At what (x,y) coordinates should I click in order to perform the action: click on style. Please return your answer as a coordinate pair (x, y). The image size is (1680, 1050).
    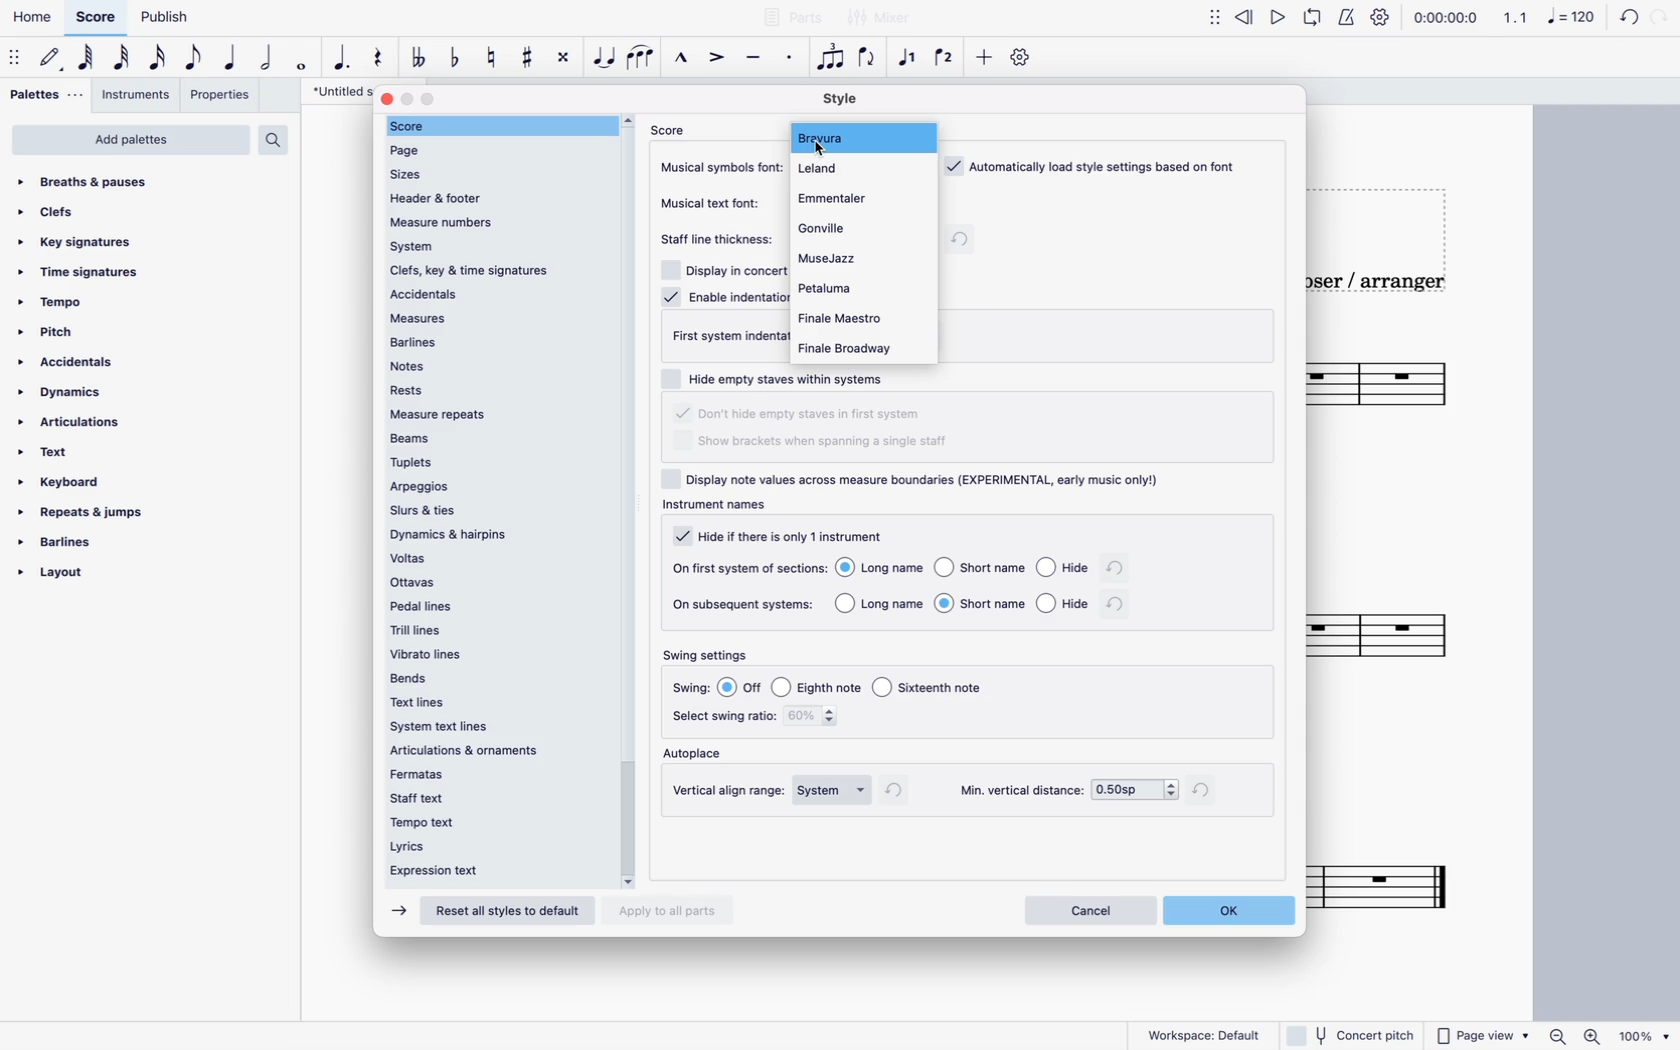
    Looking at the image, I should click on (849, 100).